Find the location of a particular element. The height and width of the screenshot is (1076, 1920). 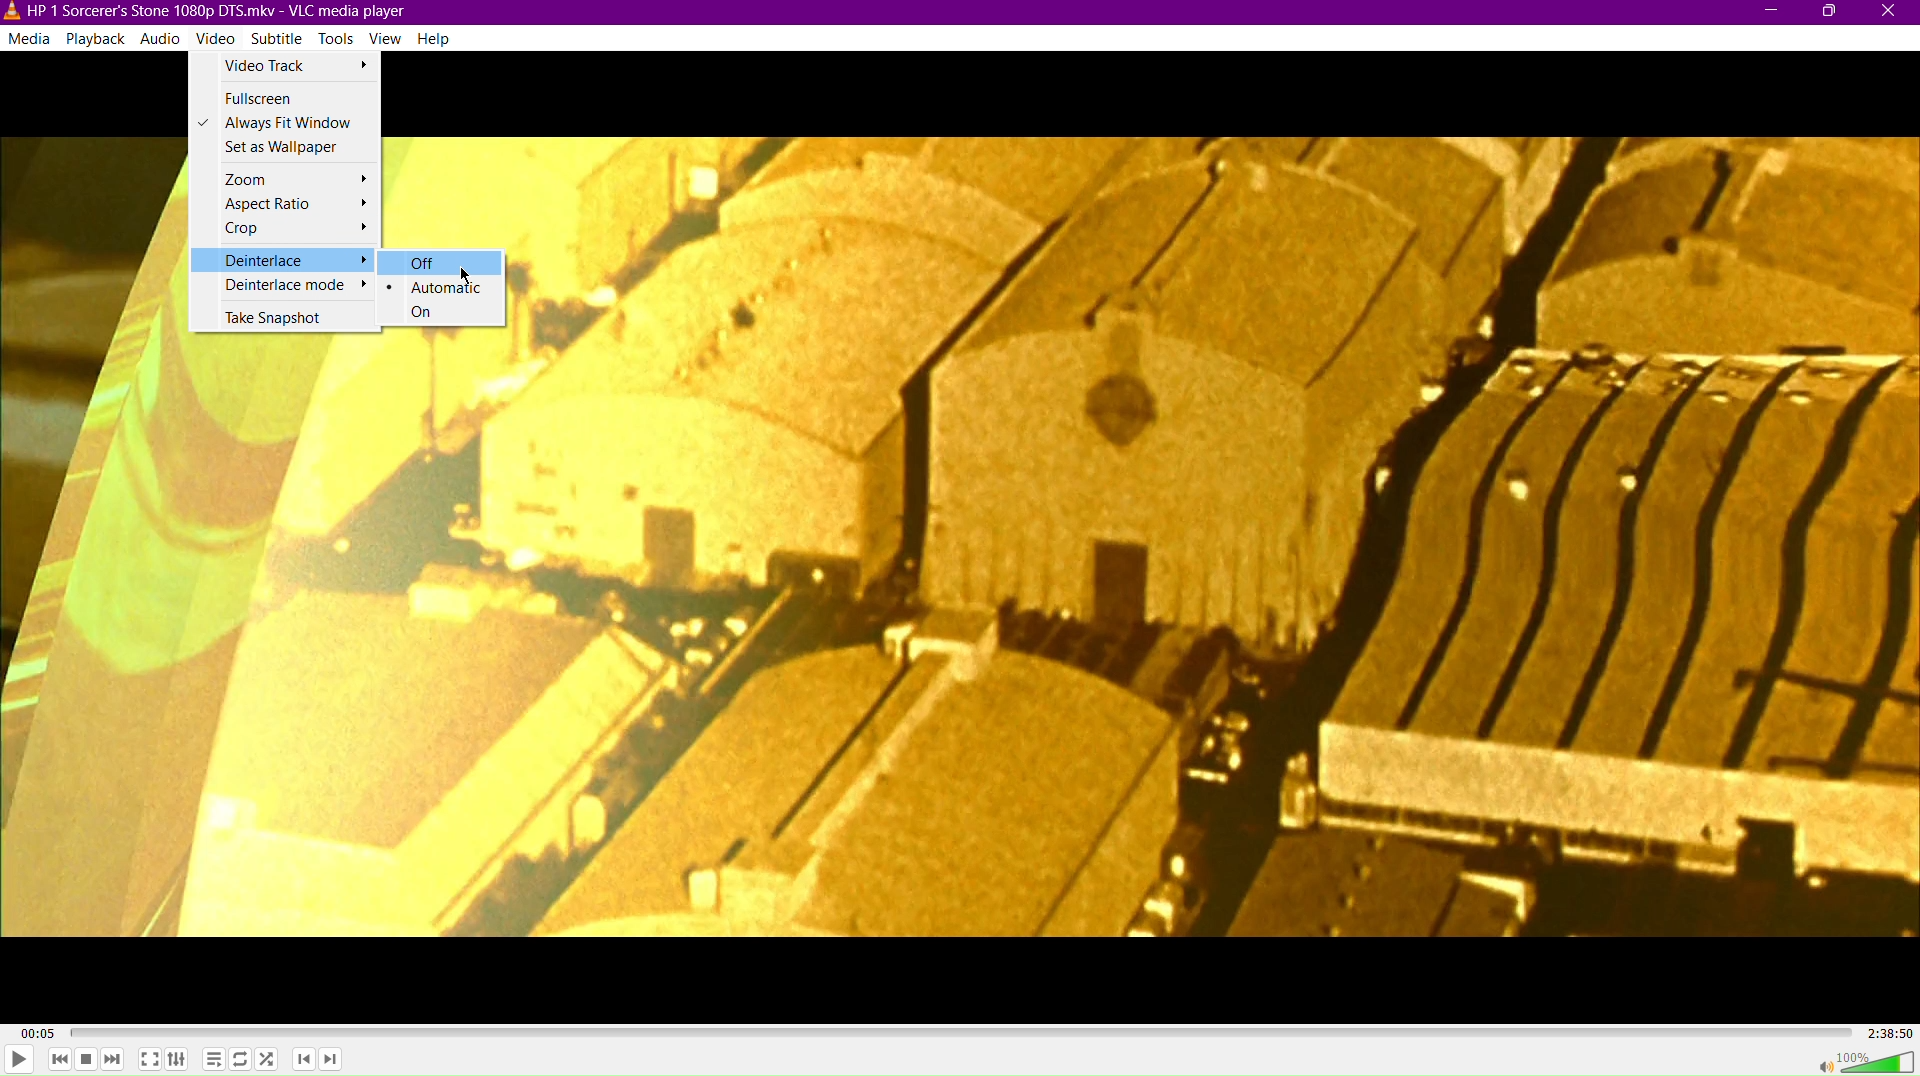

Stop is located at coordinates (89, 1060).